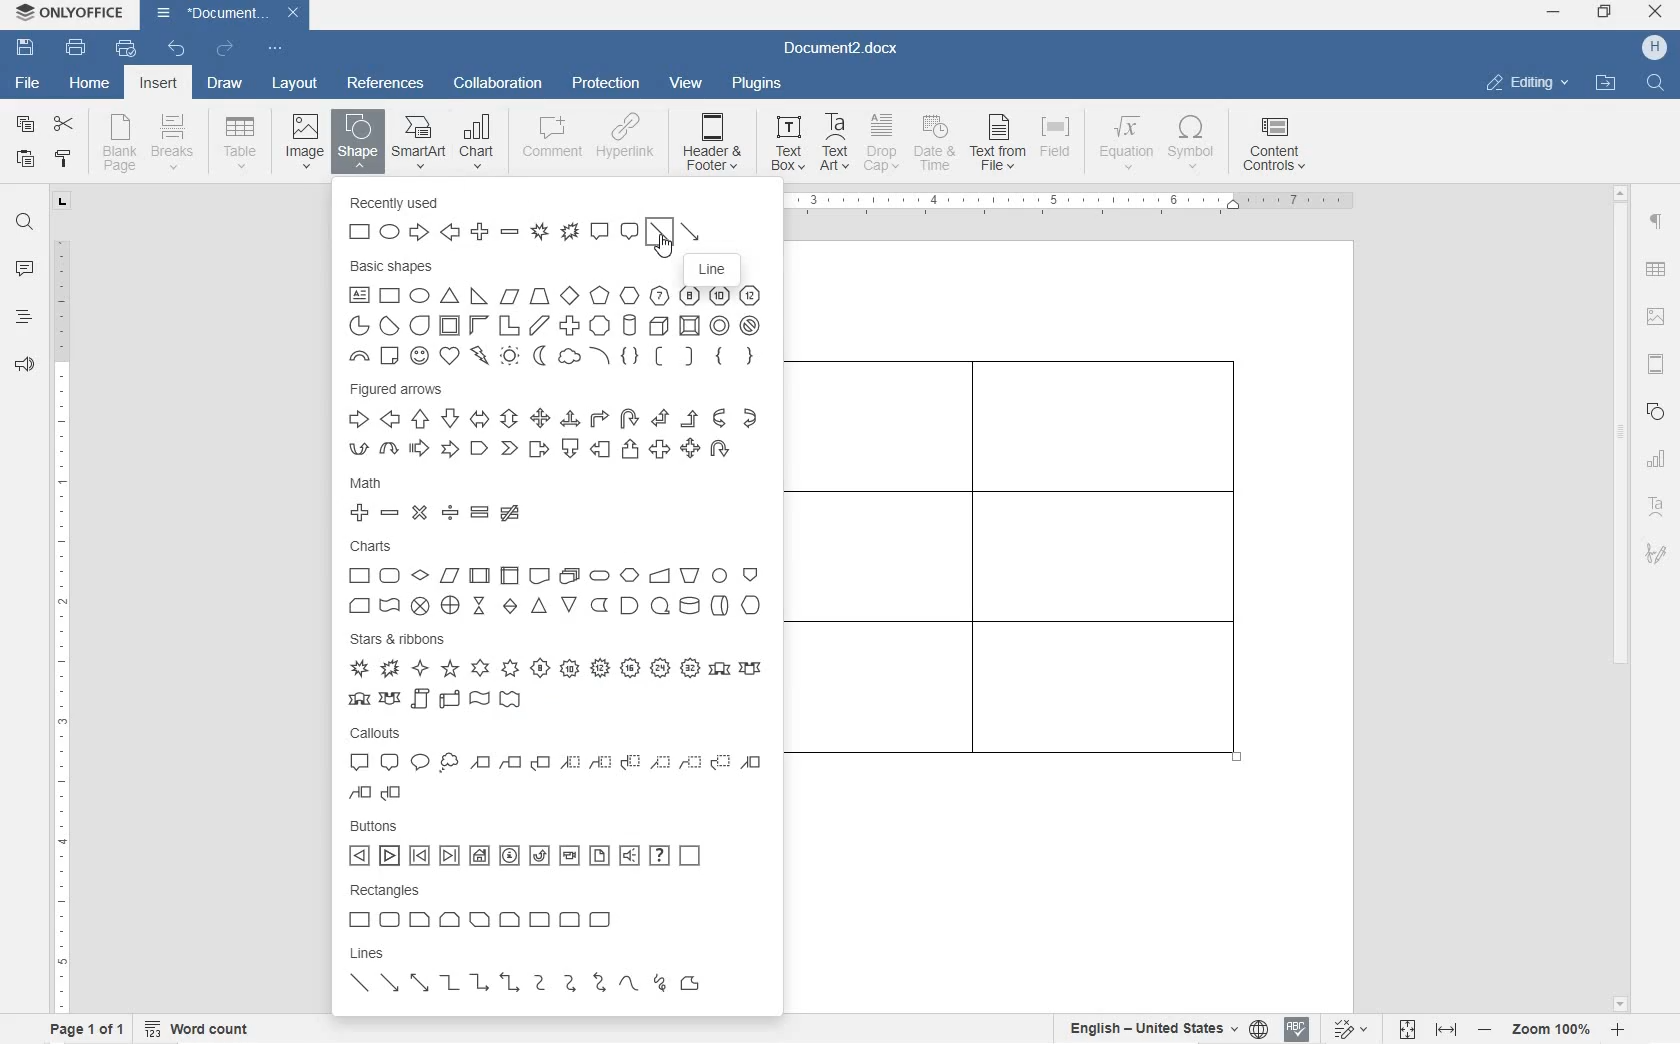 This screenshot has width=1680, height=1044. I want to click on SmartArt, so click(418, 142).